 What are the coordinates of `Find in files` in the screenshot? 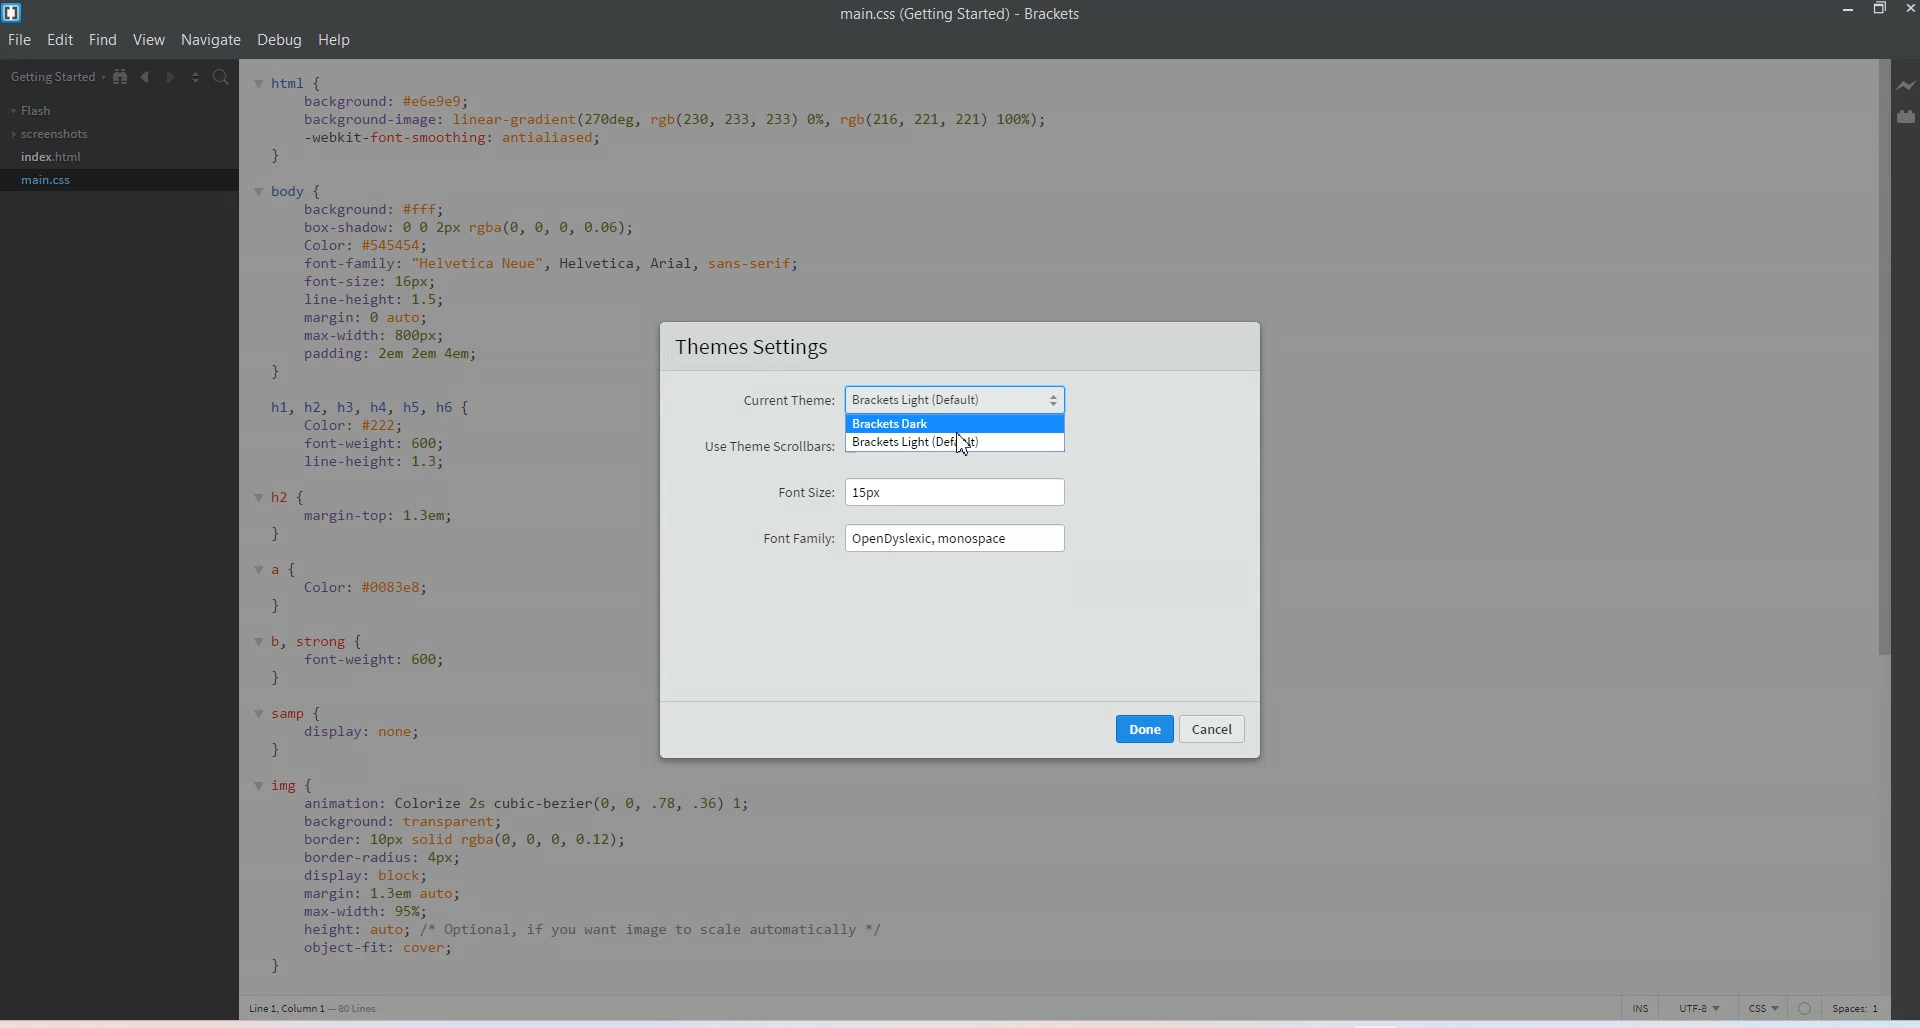 It's located at (223, 79).